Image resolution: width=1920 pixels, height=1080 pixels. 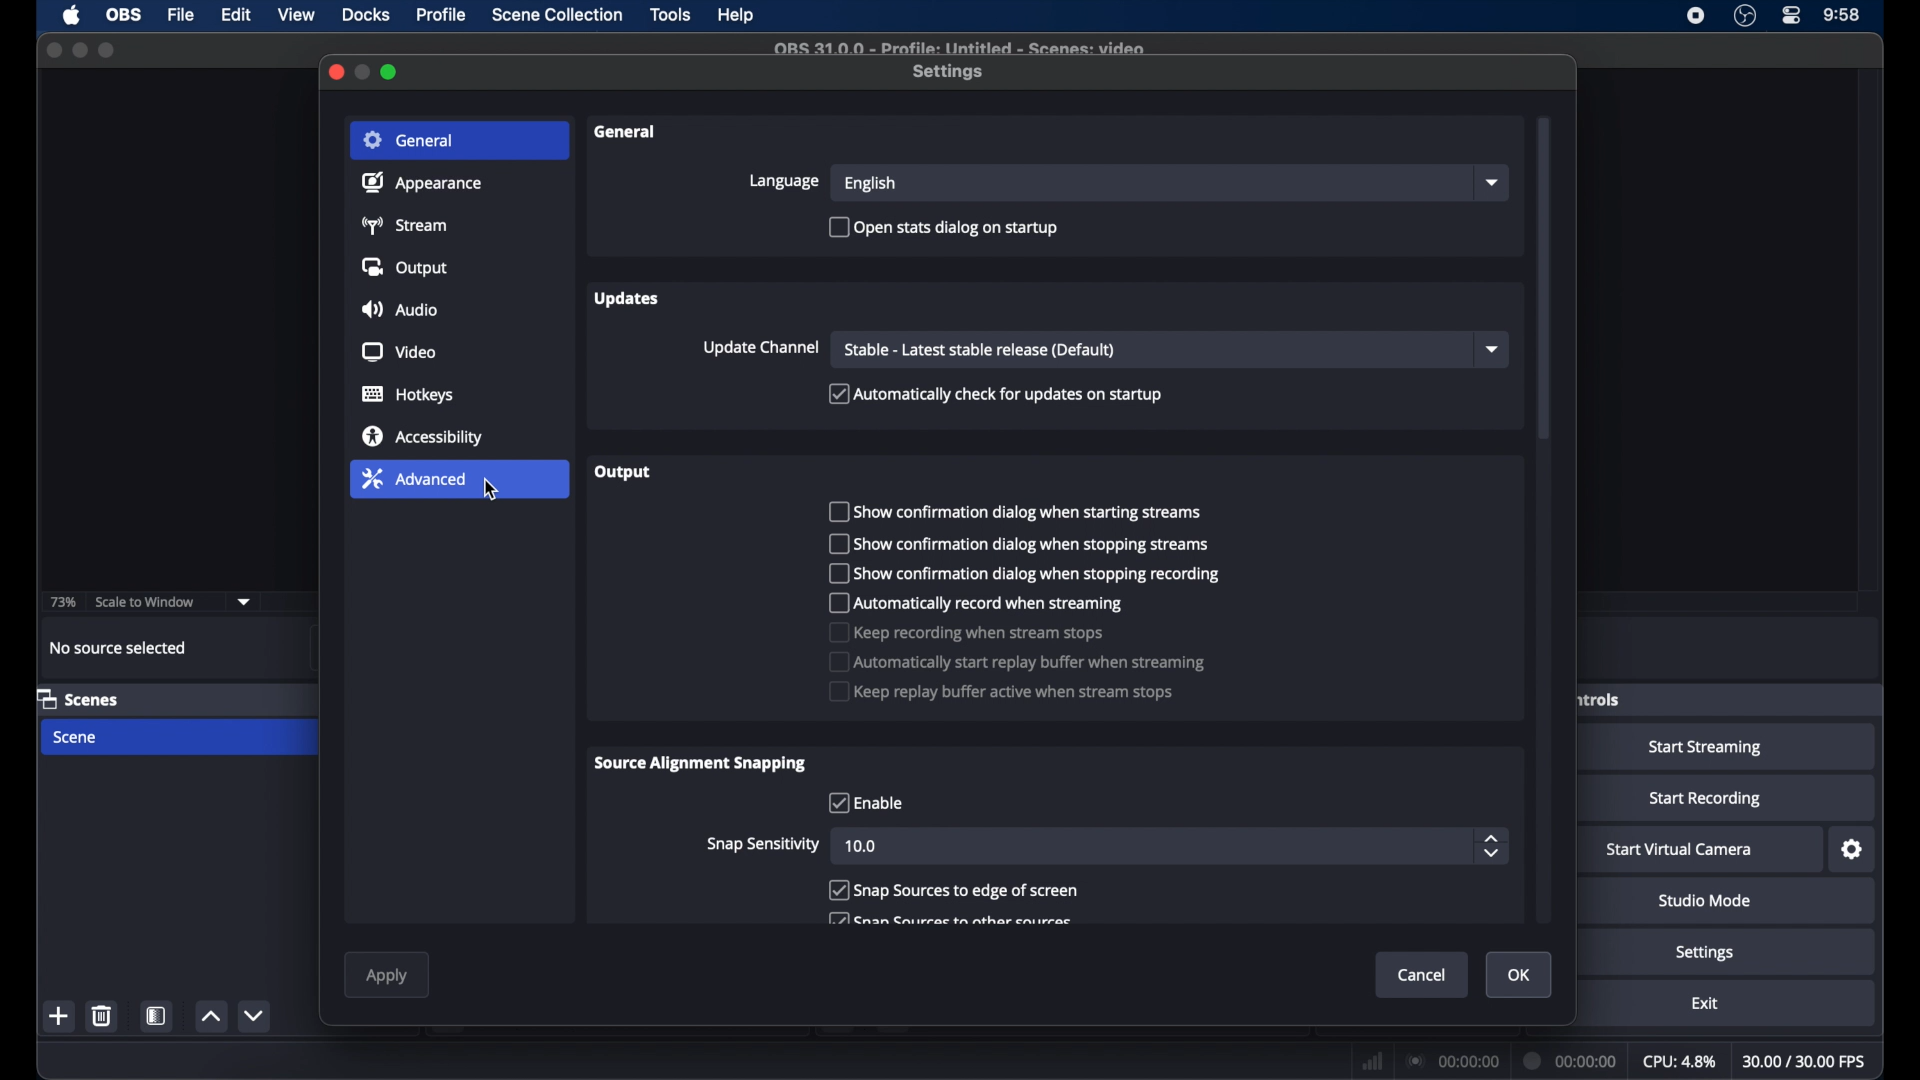 I want to click on scene, so click(x=76, y=737).